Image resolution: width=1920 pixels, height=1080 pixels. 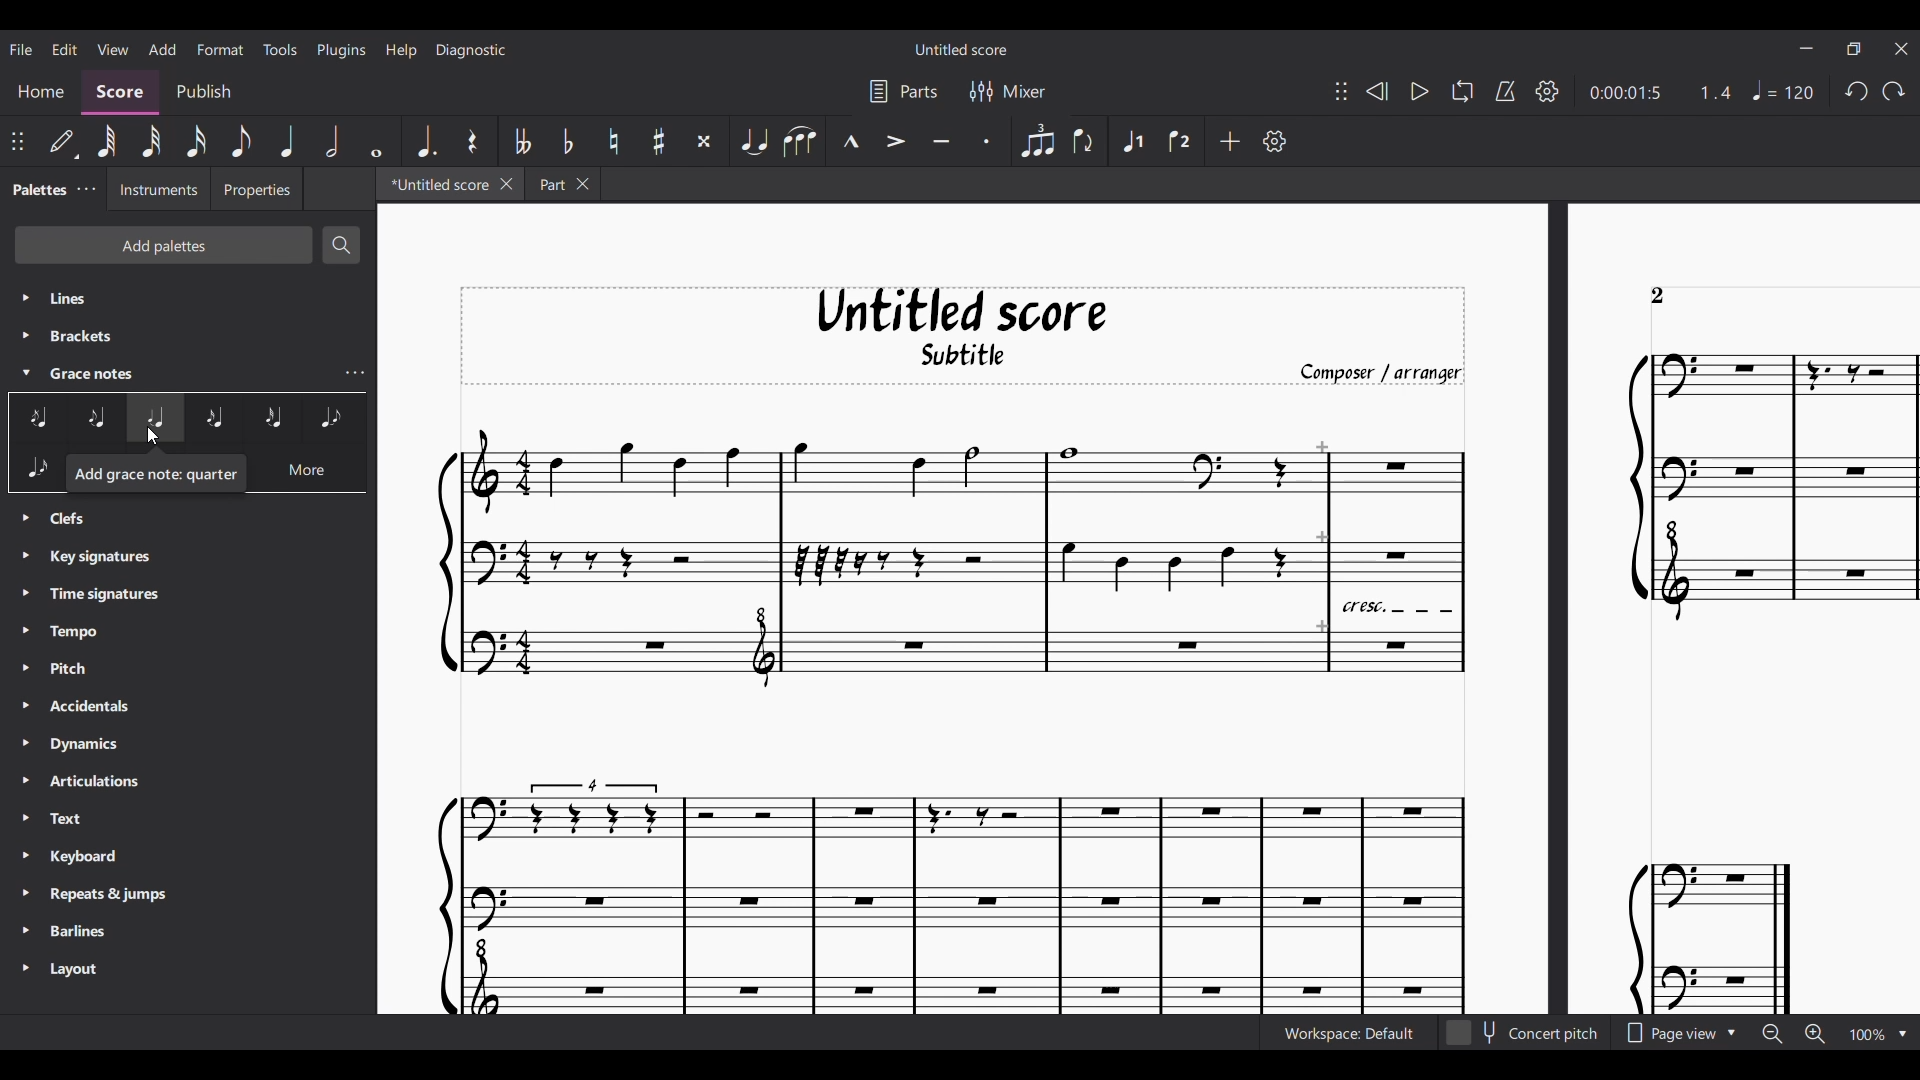 What do you see at coordinates (256, 189) in the screenshot?
I see `Properties tab` at bounding box center [256, 189].